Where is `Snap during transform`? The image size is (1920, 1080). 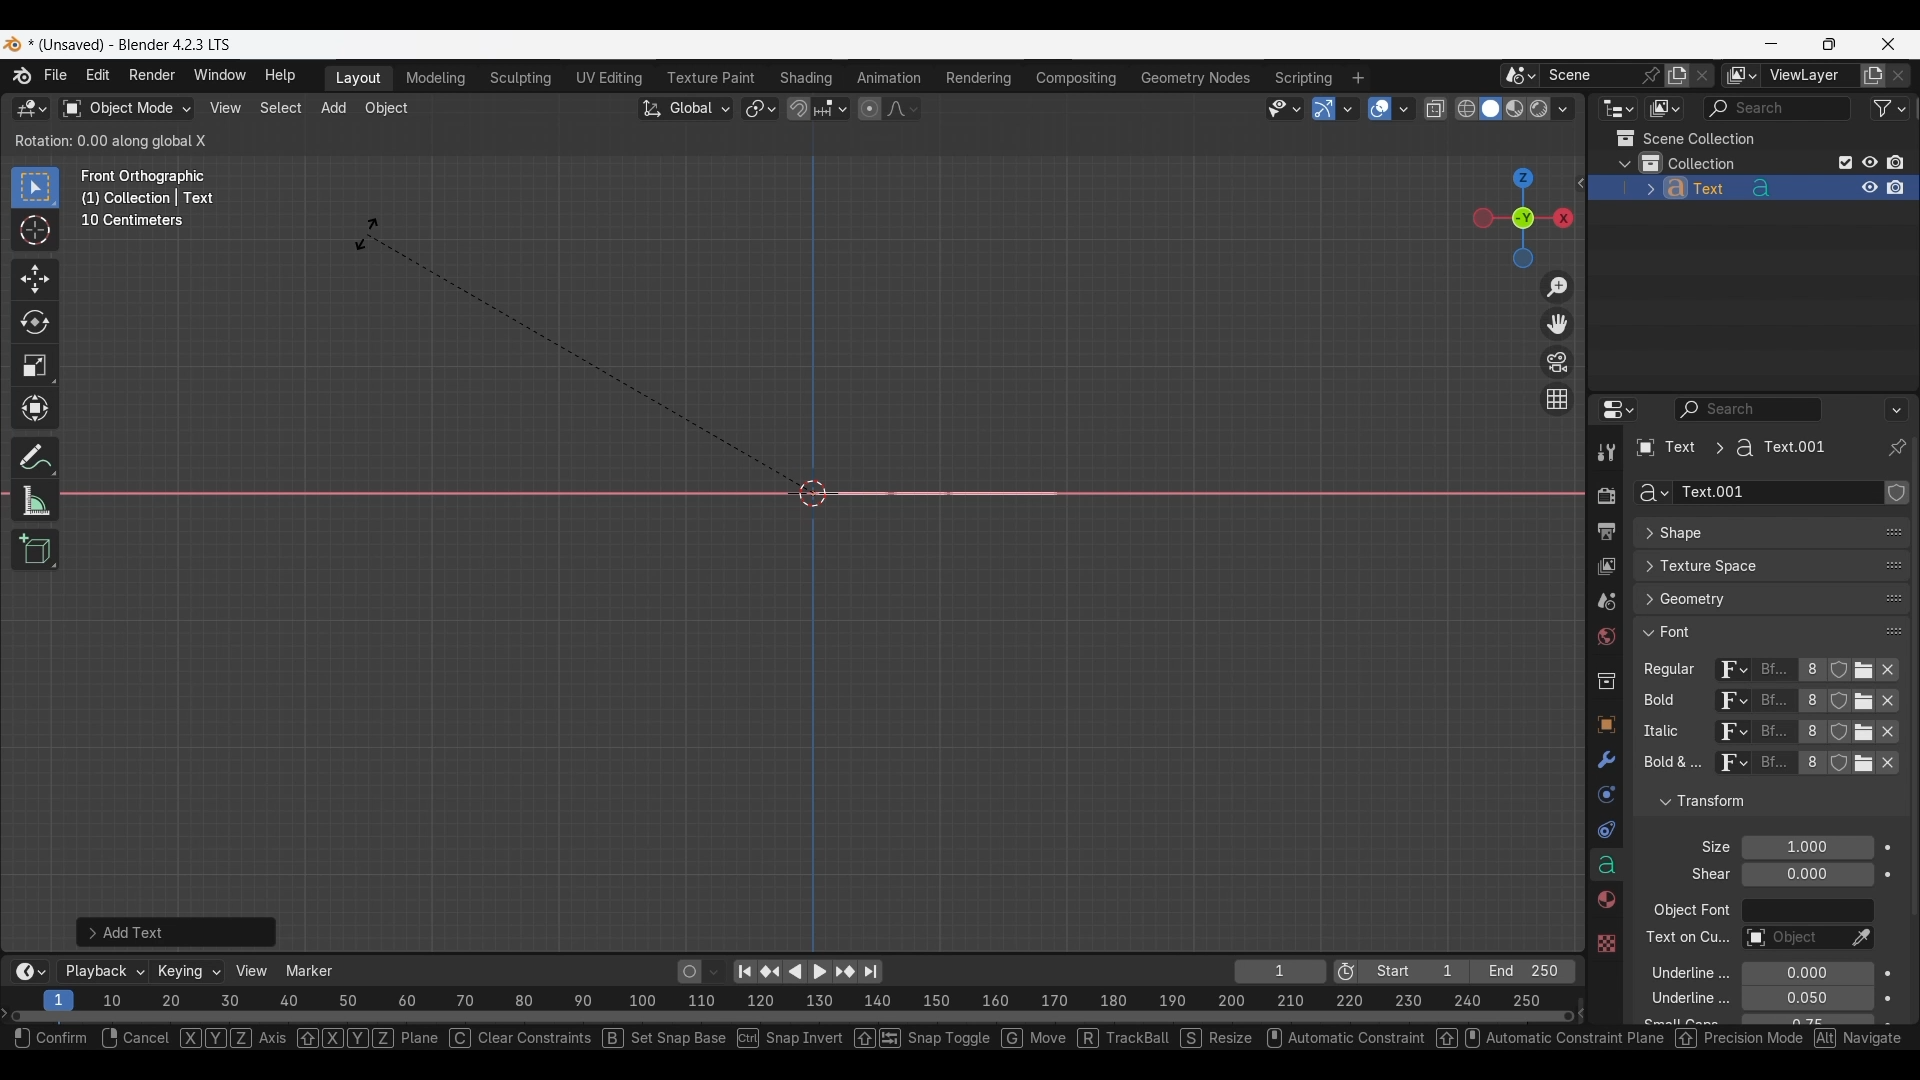 Snap during transform is located at coordinates (799, 108).